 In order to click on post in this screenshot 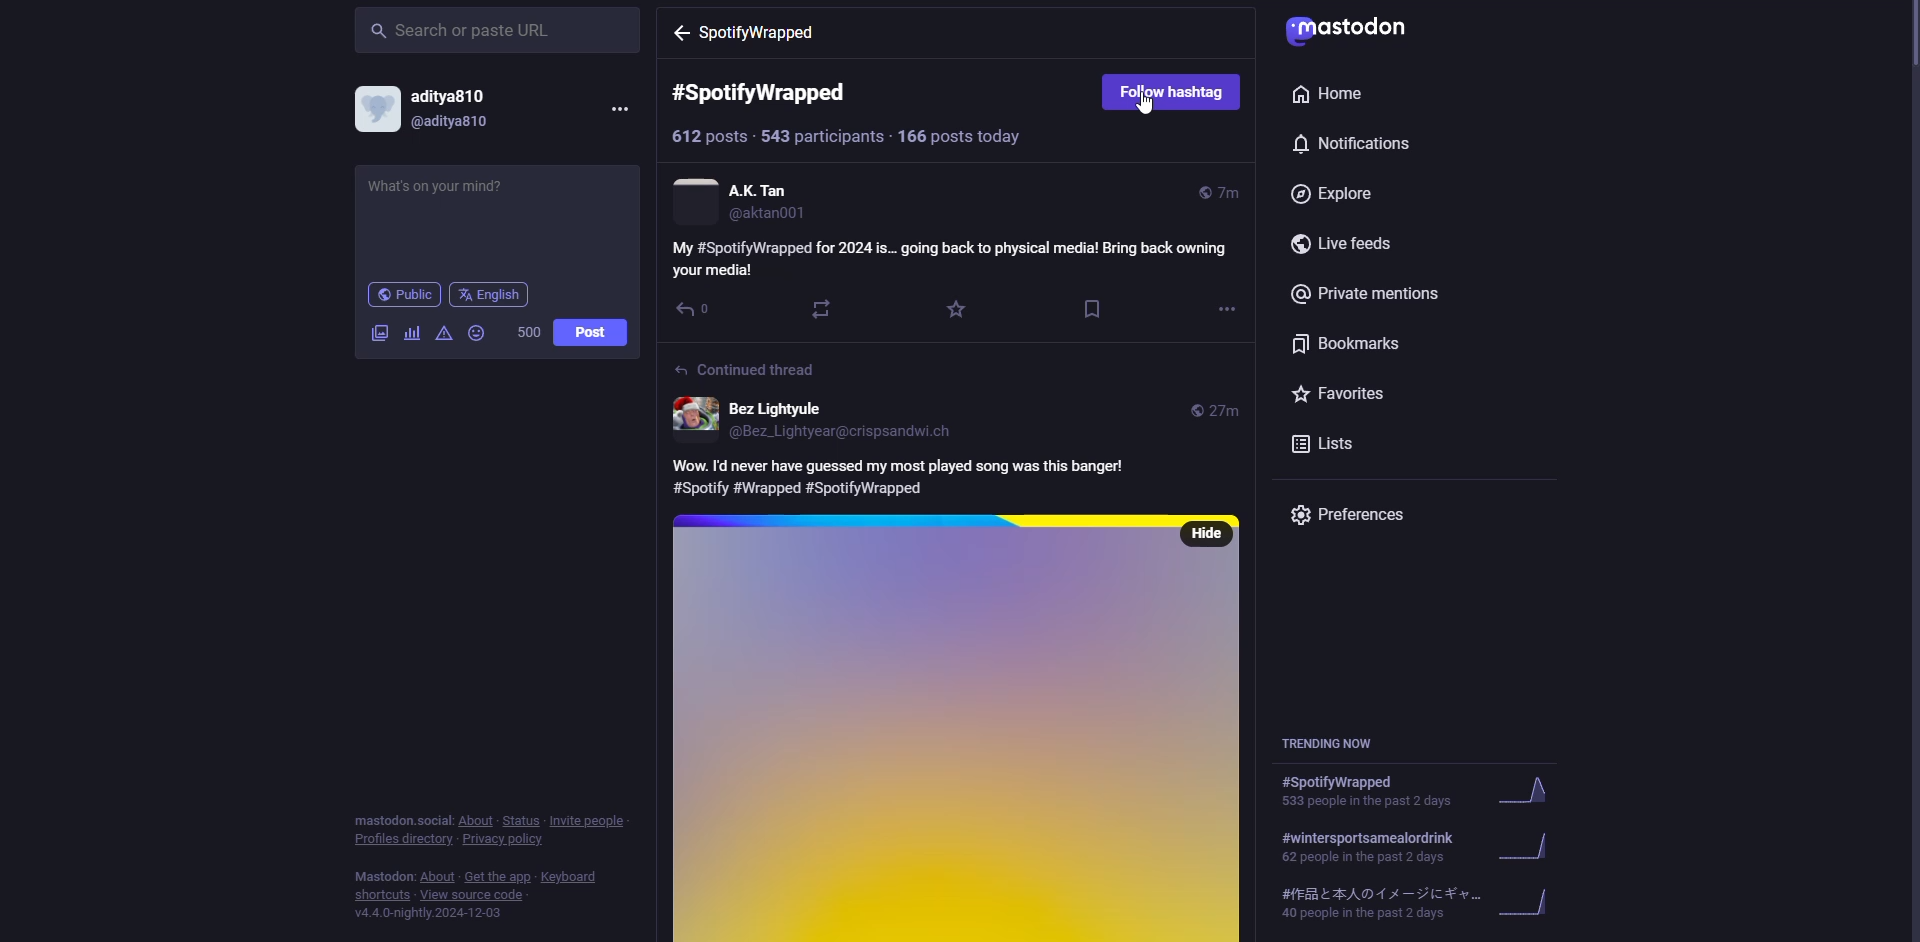, I will do `click(934, 736)`.